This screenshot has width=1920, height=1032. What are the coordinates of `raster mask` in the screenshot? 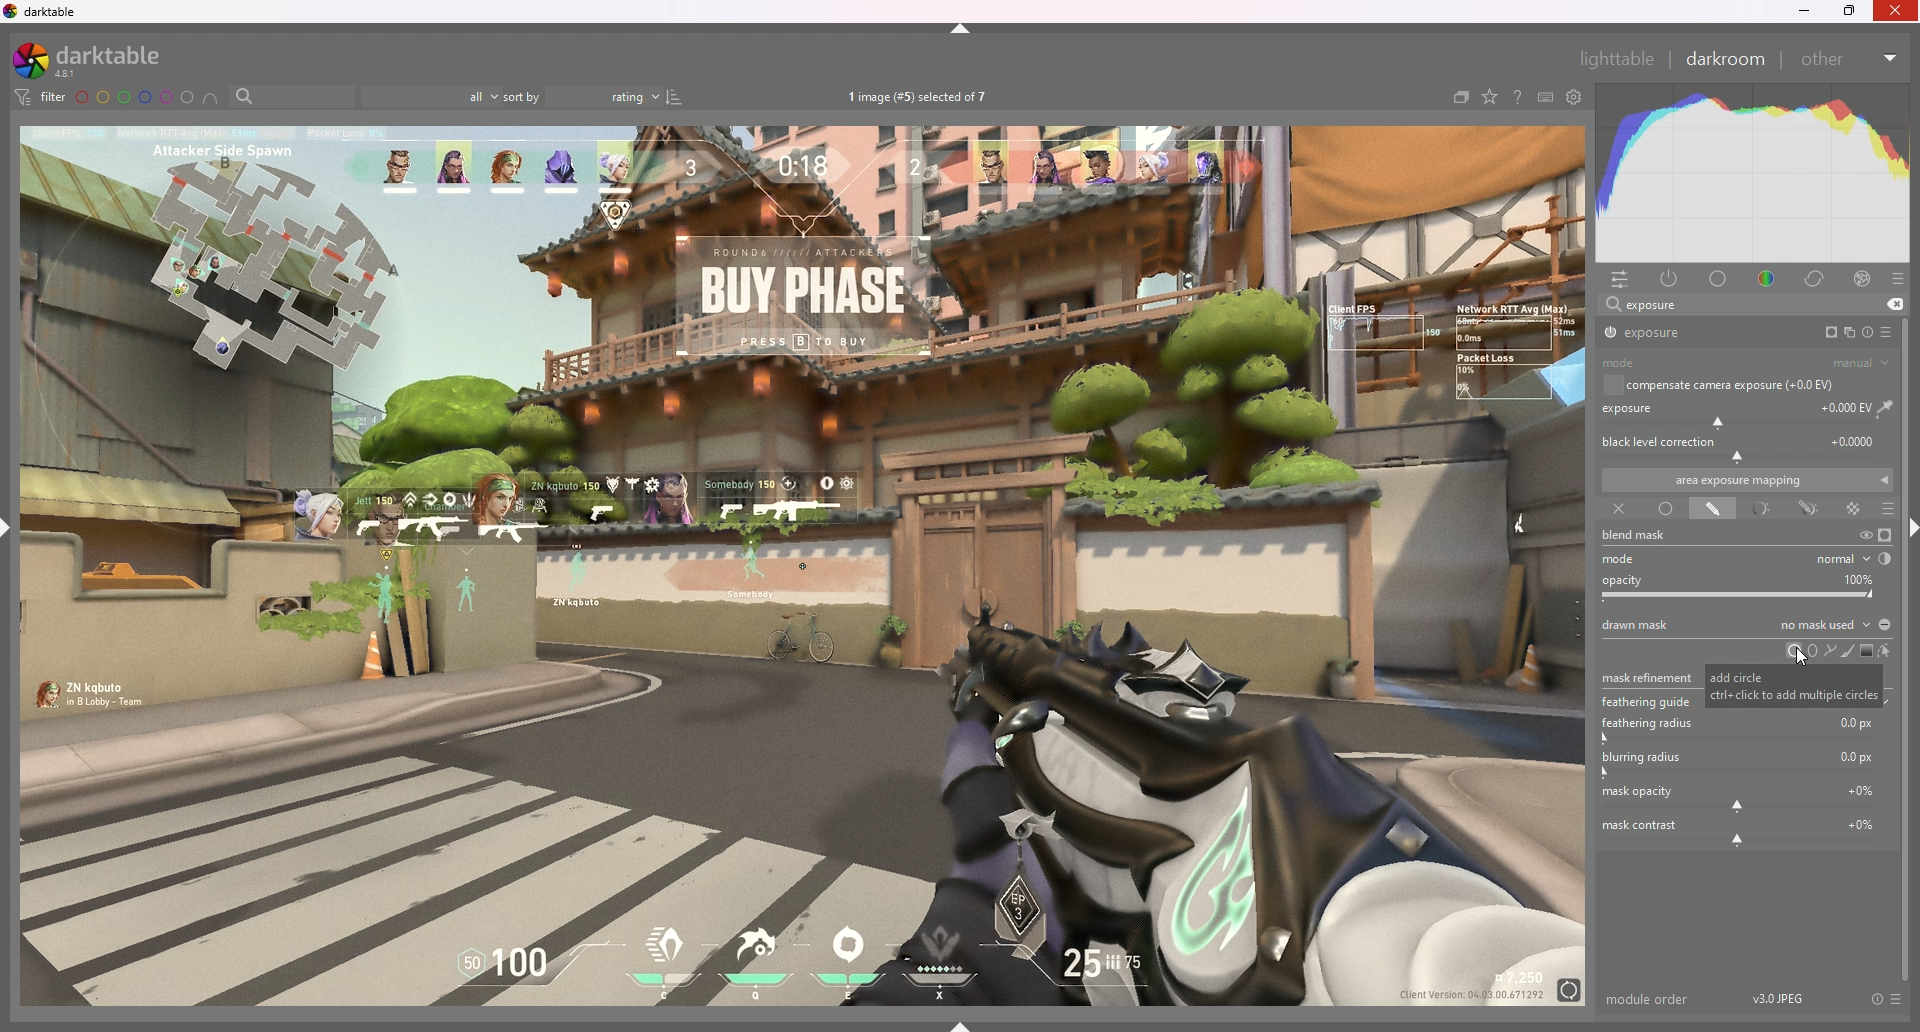 It's located at (1854, 508).